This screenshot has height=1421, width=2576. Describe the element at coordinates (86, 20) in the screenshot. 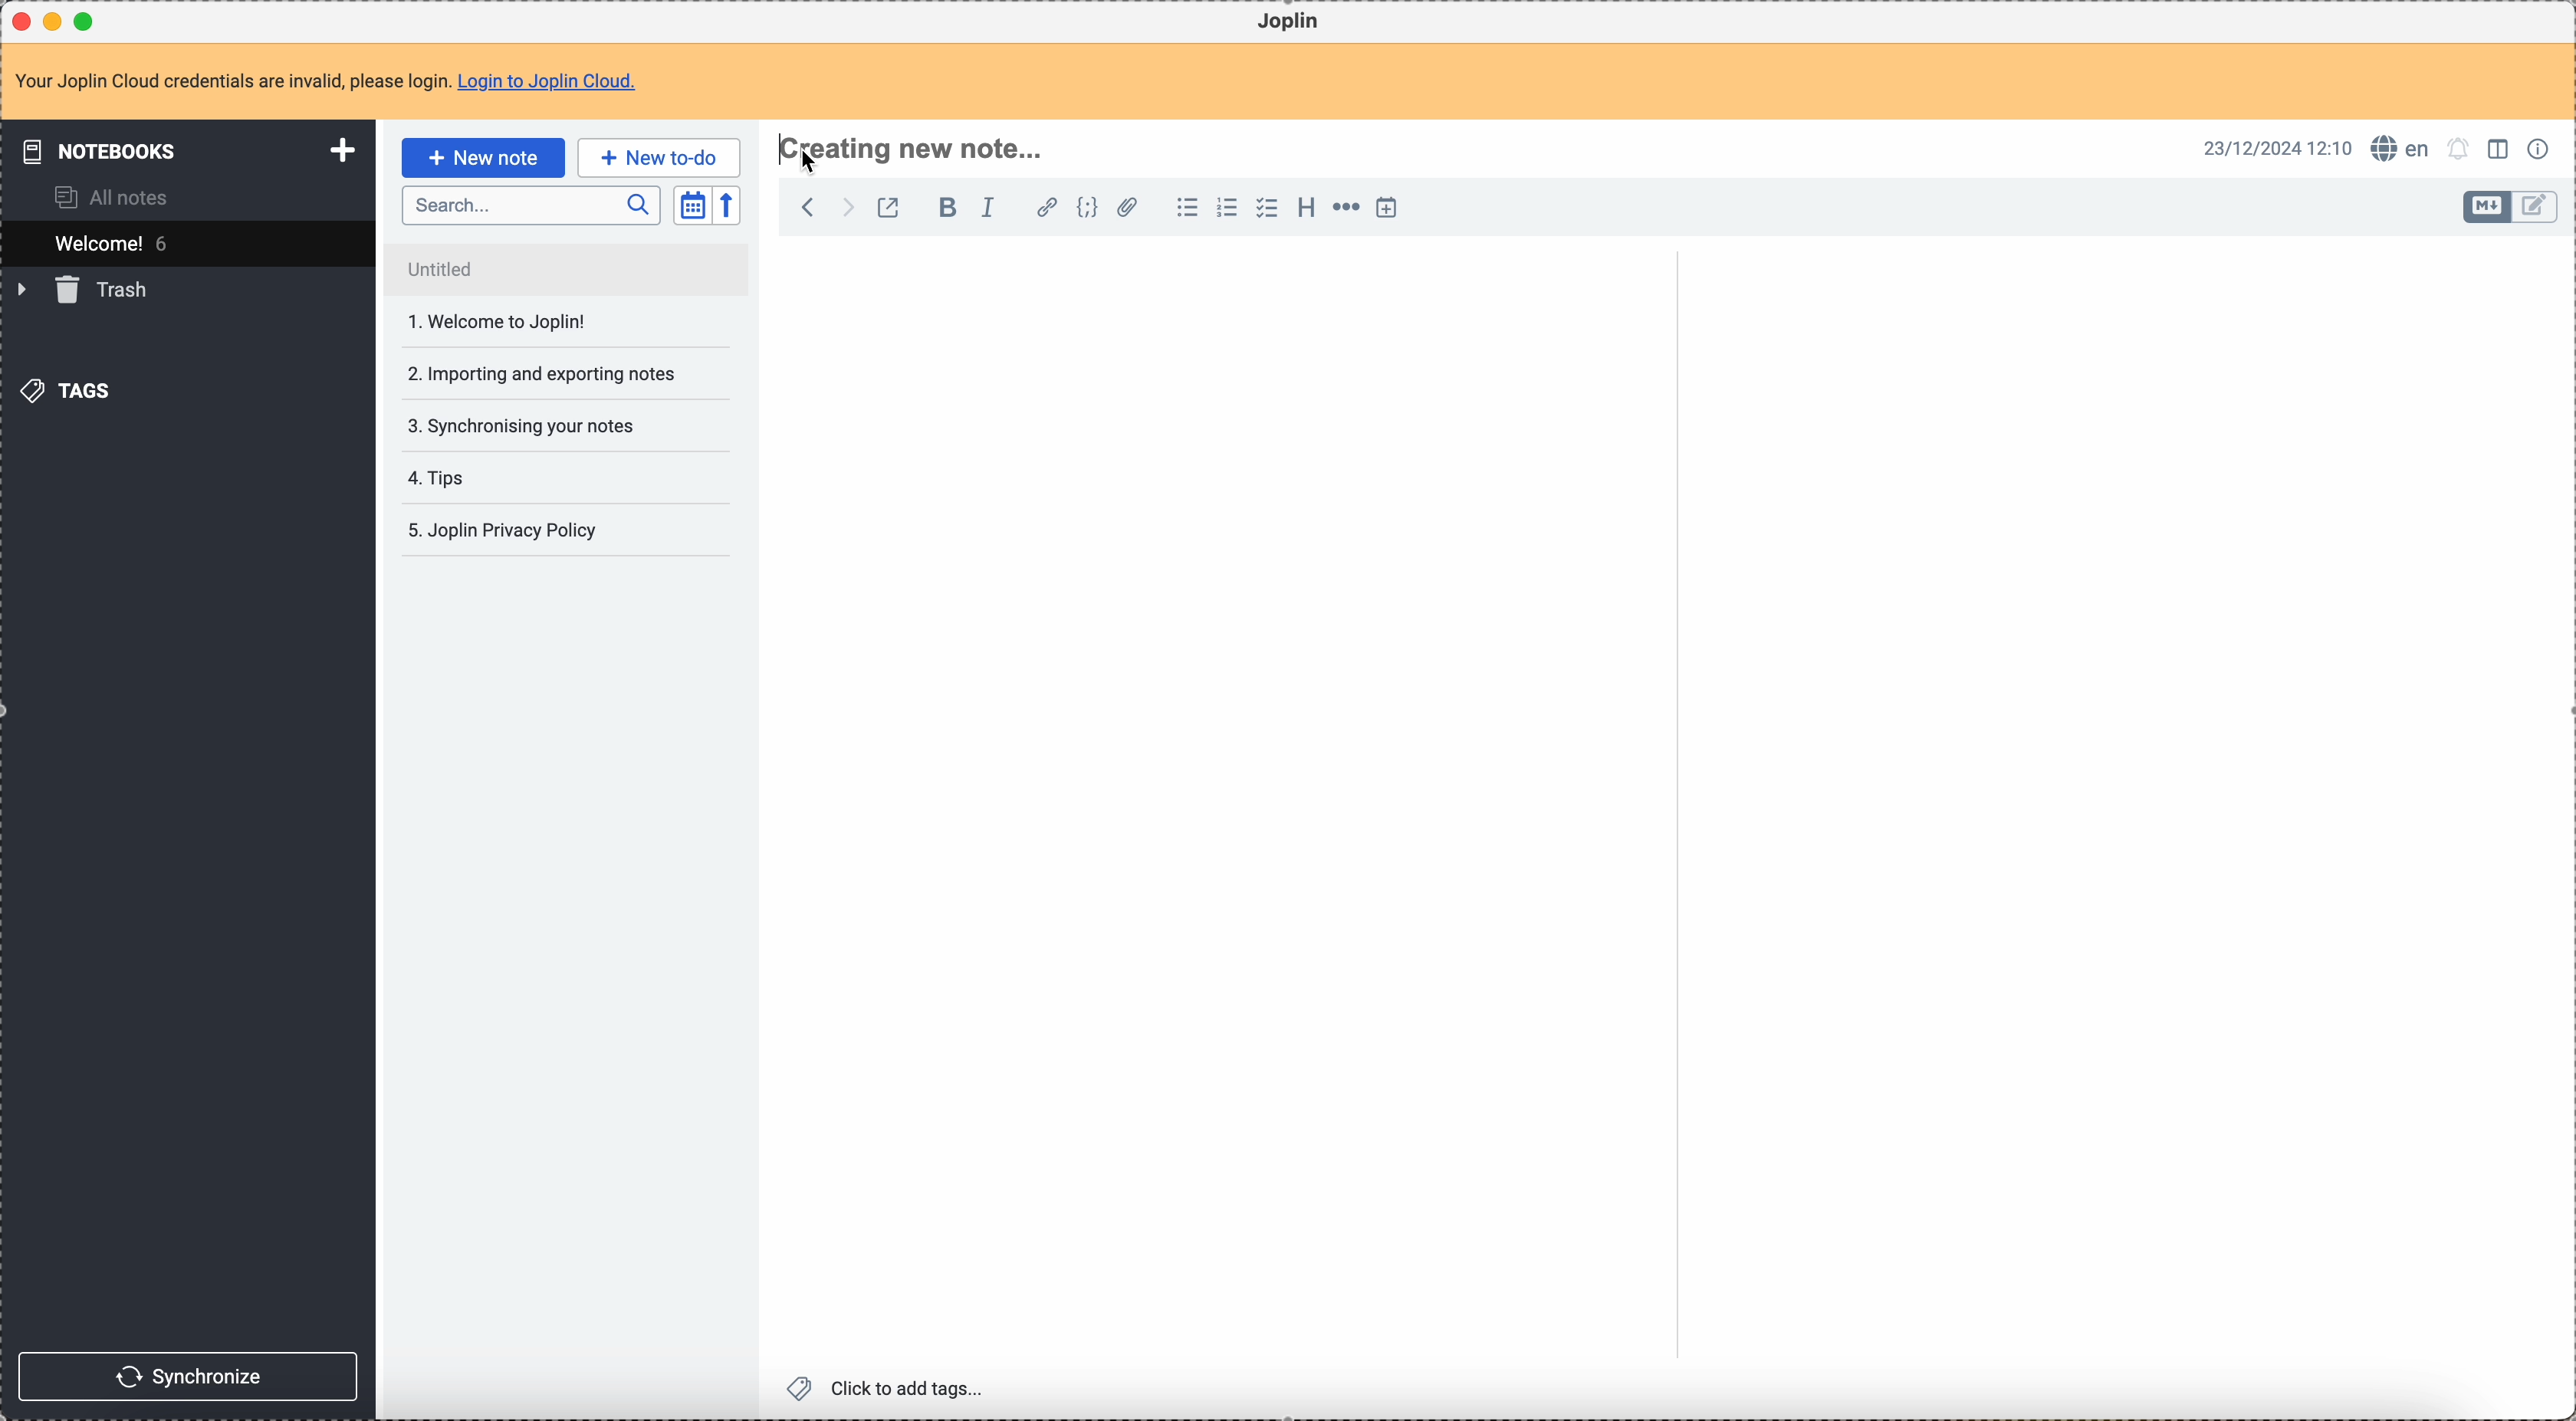

I see `maximize` at that location.